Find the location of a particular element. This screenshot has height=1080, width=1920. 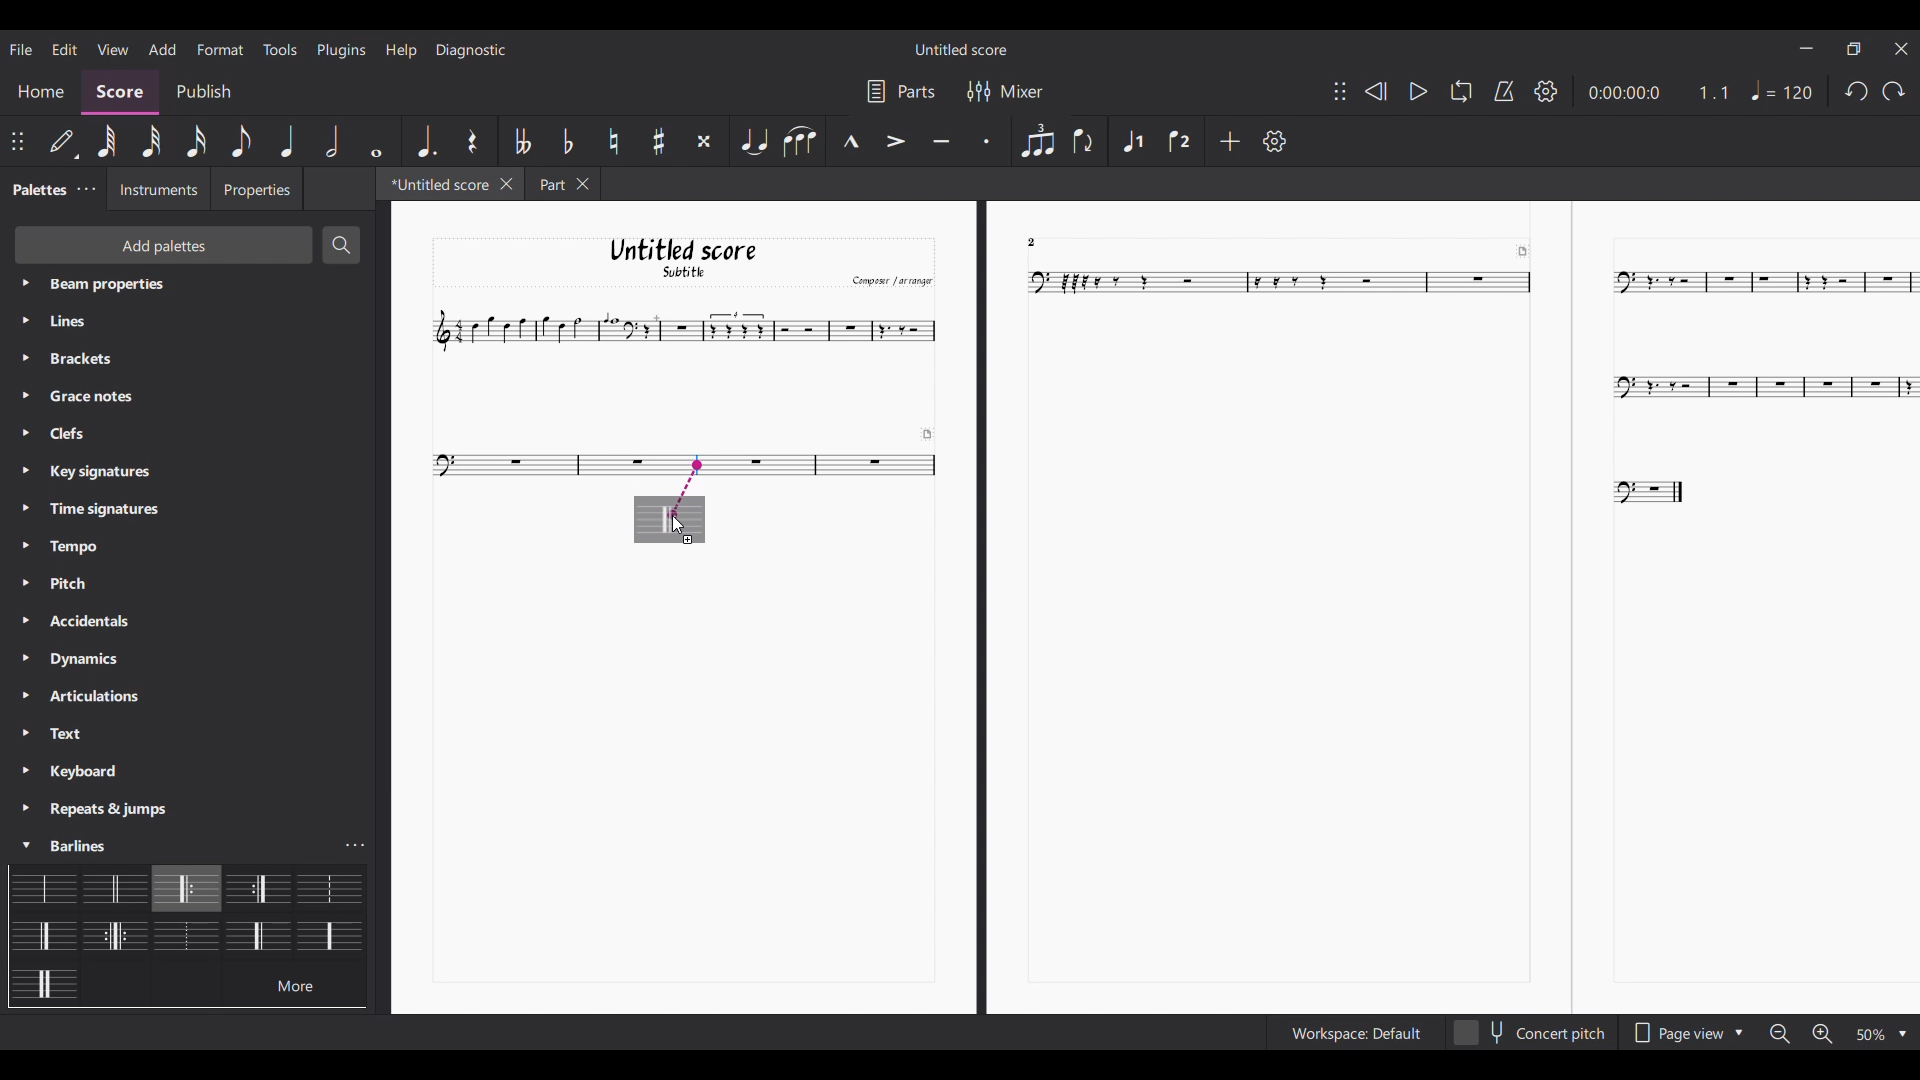

Show in smaller tab is located at coordinates (1855, 49).